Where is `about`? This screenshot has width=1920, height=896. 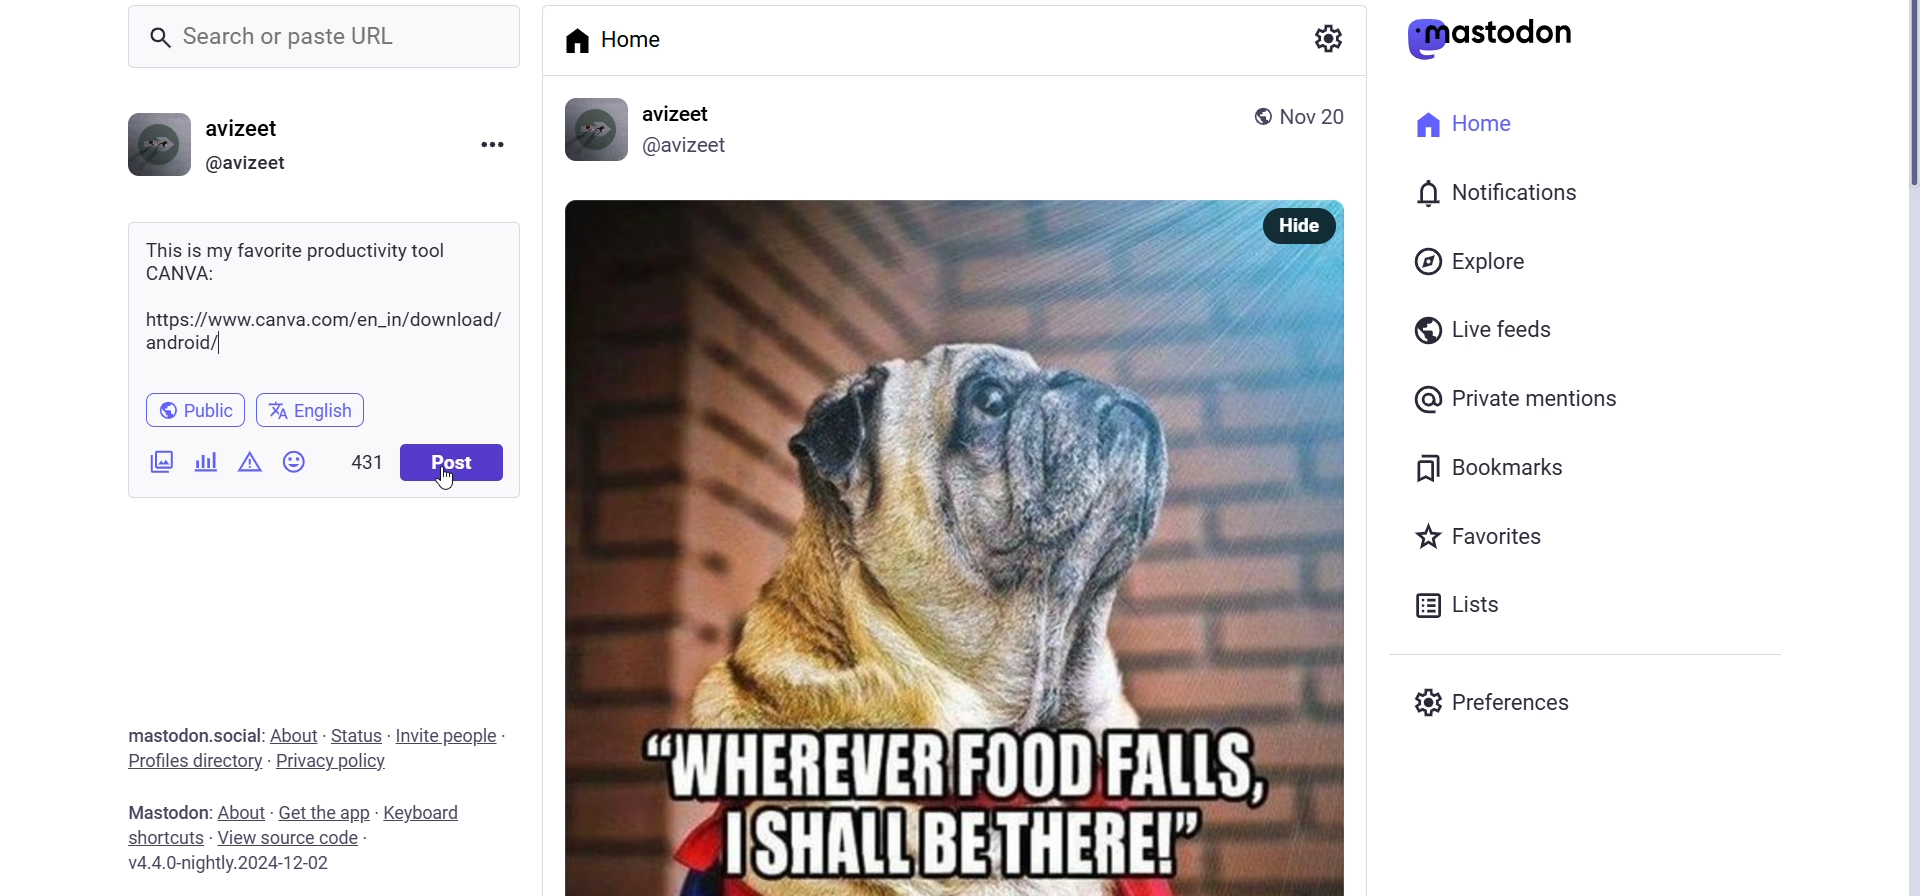
about is located at coordinates (296, 731).